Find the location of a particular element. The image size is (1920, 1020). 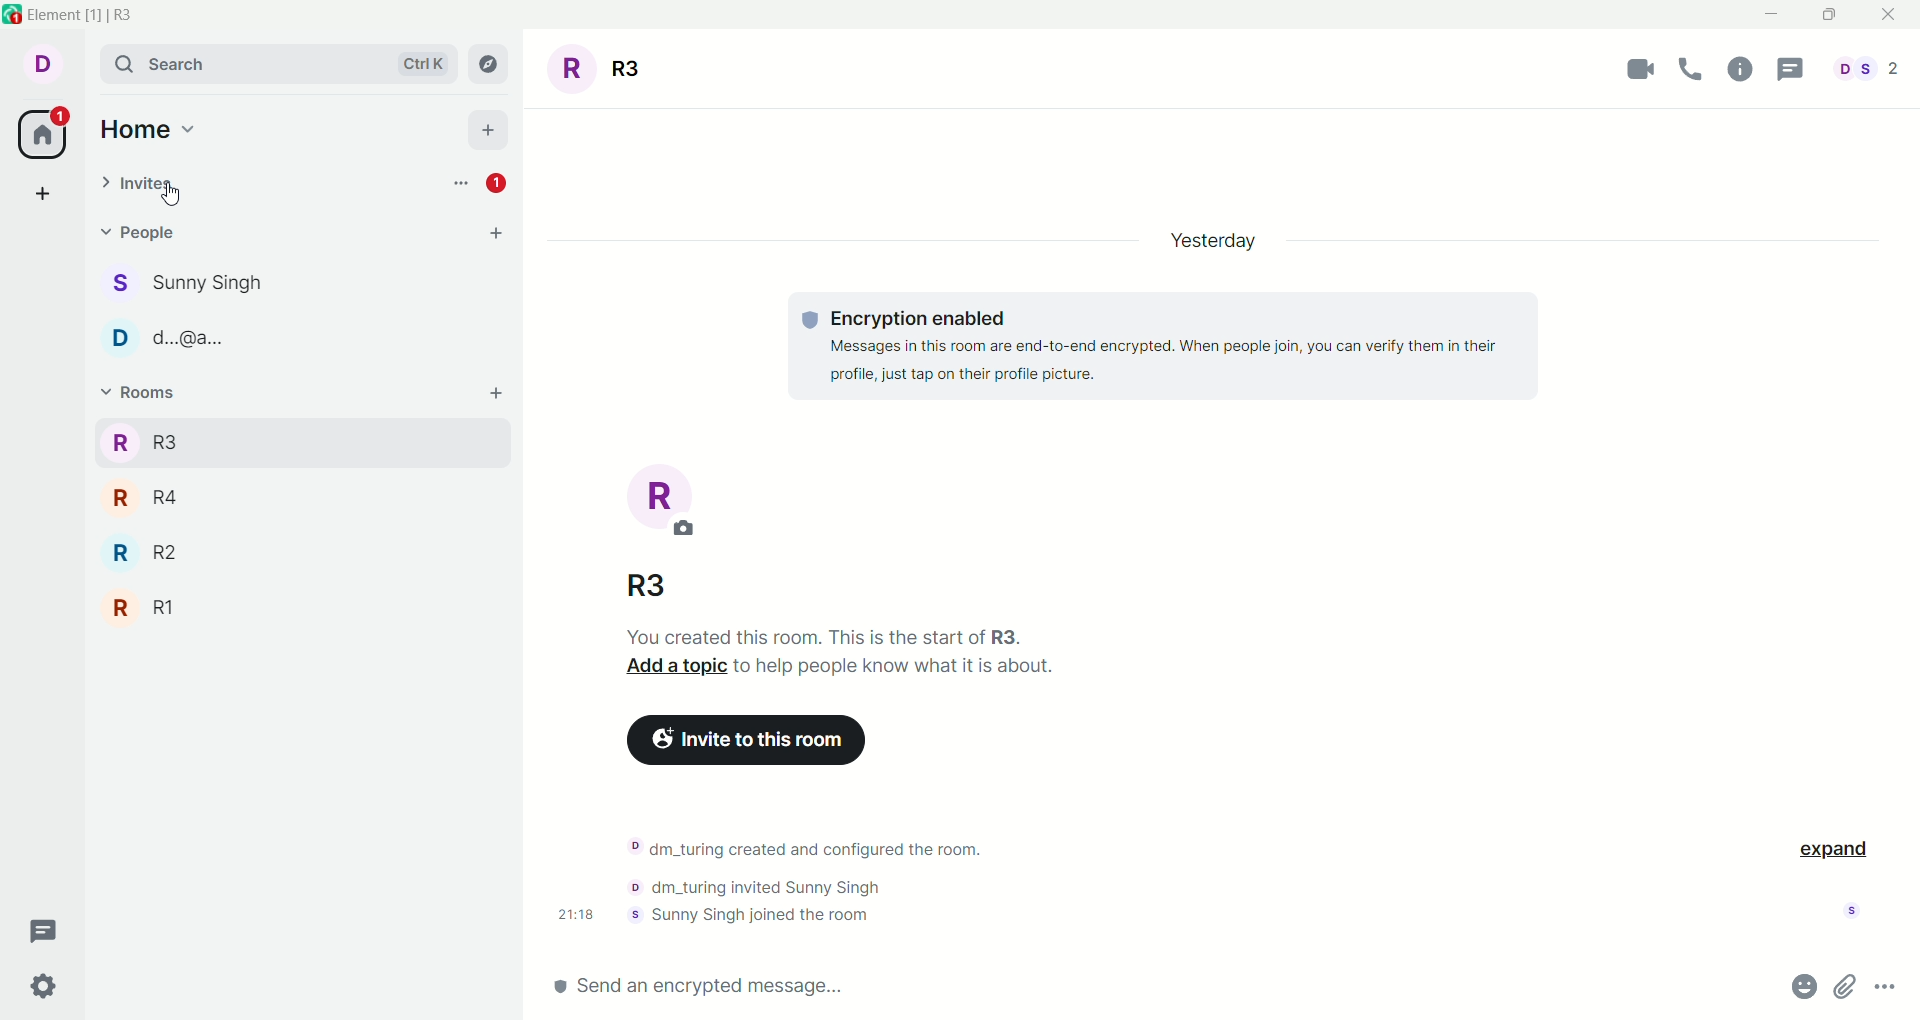

video call is located at coordinates (1629, 71).